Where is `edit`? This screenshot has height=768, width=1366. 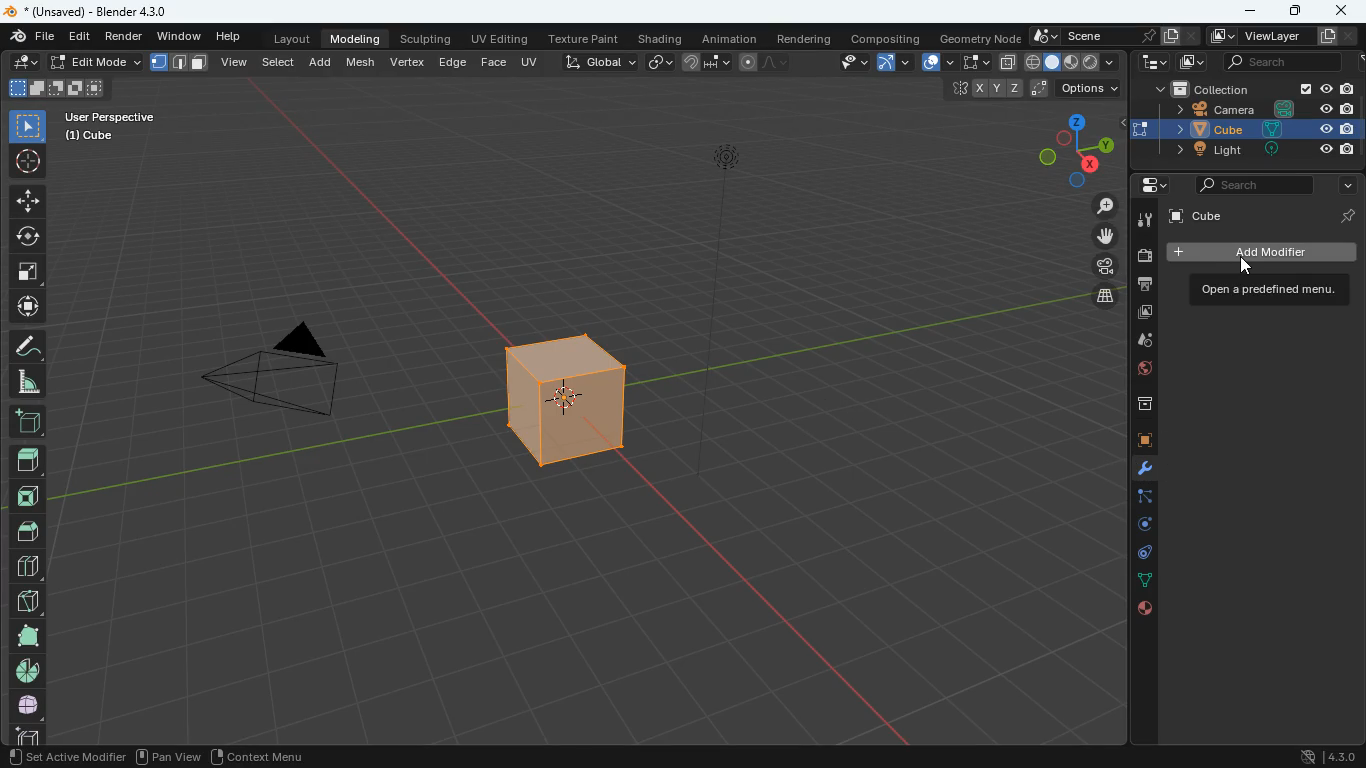 edit is located at coordinates (23, 61).